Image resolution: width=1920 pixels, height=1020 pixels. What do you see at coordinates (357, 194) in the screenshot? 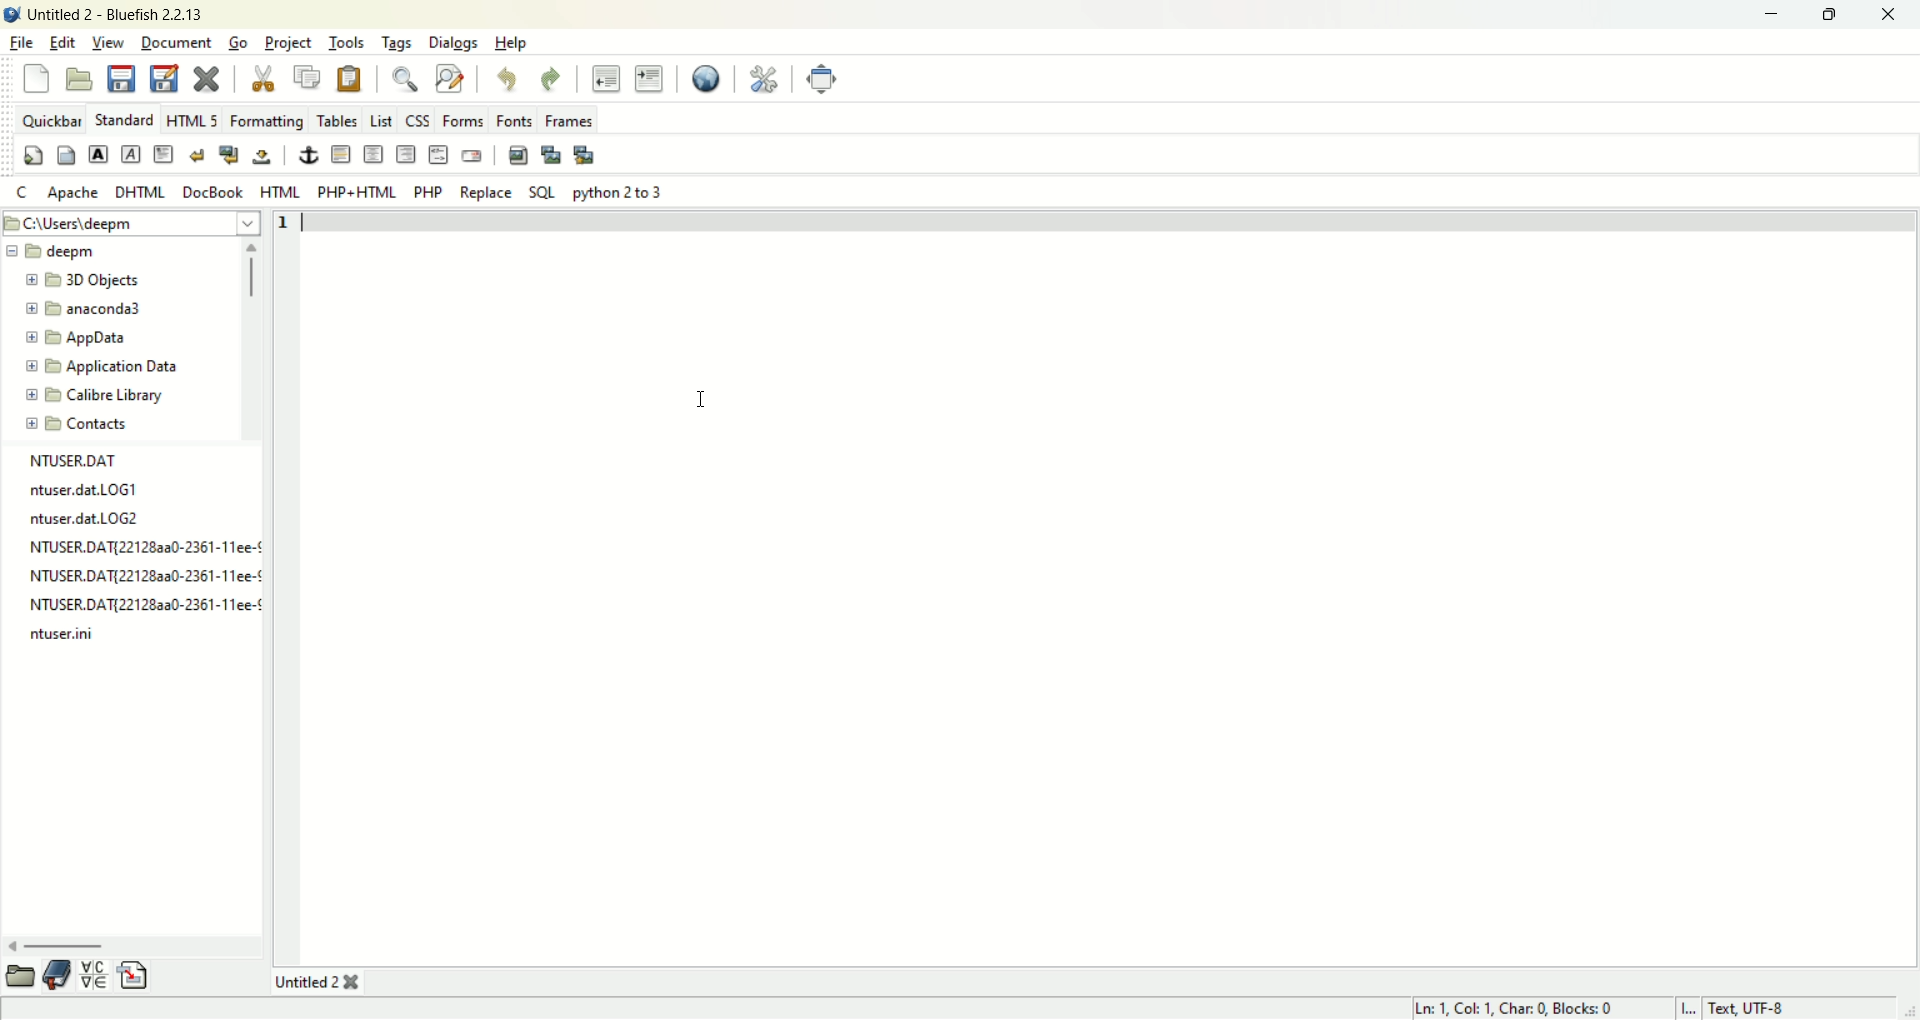
I see `PHP+HTML` at bounding box center [357, 194].